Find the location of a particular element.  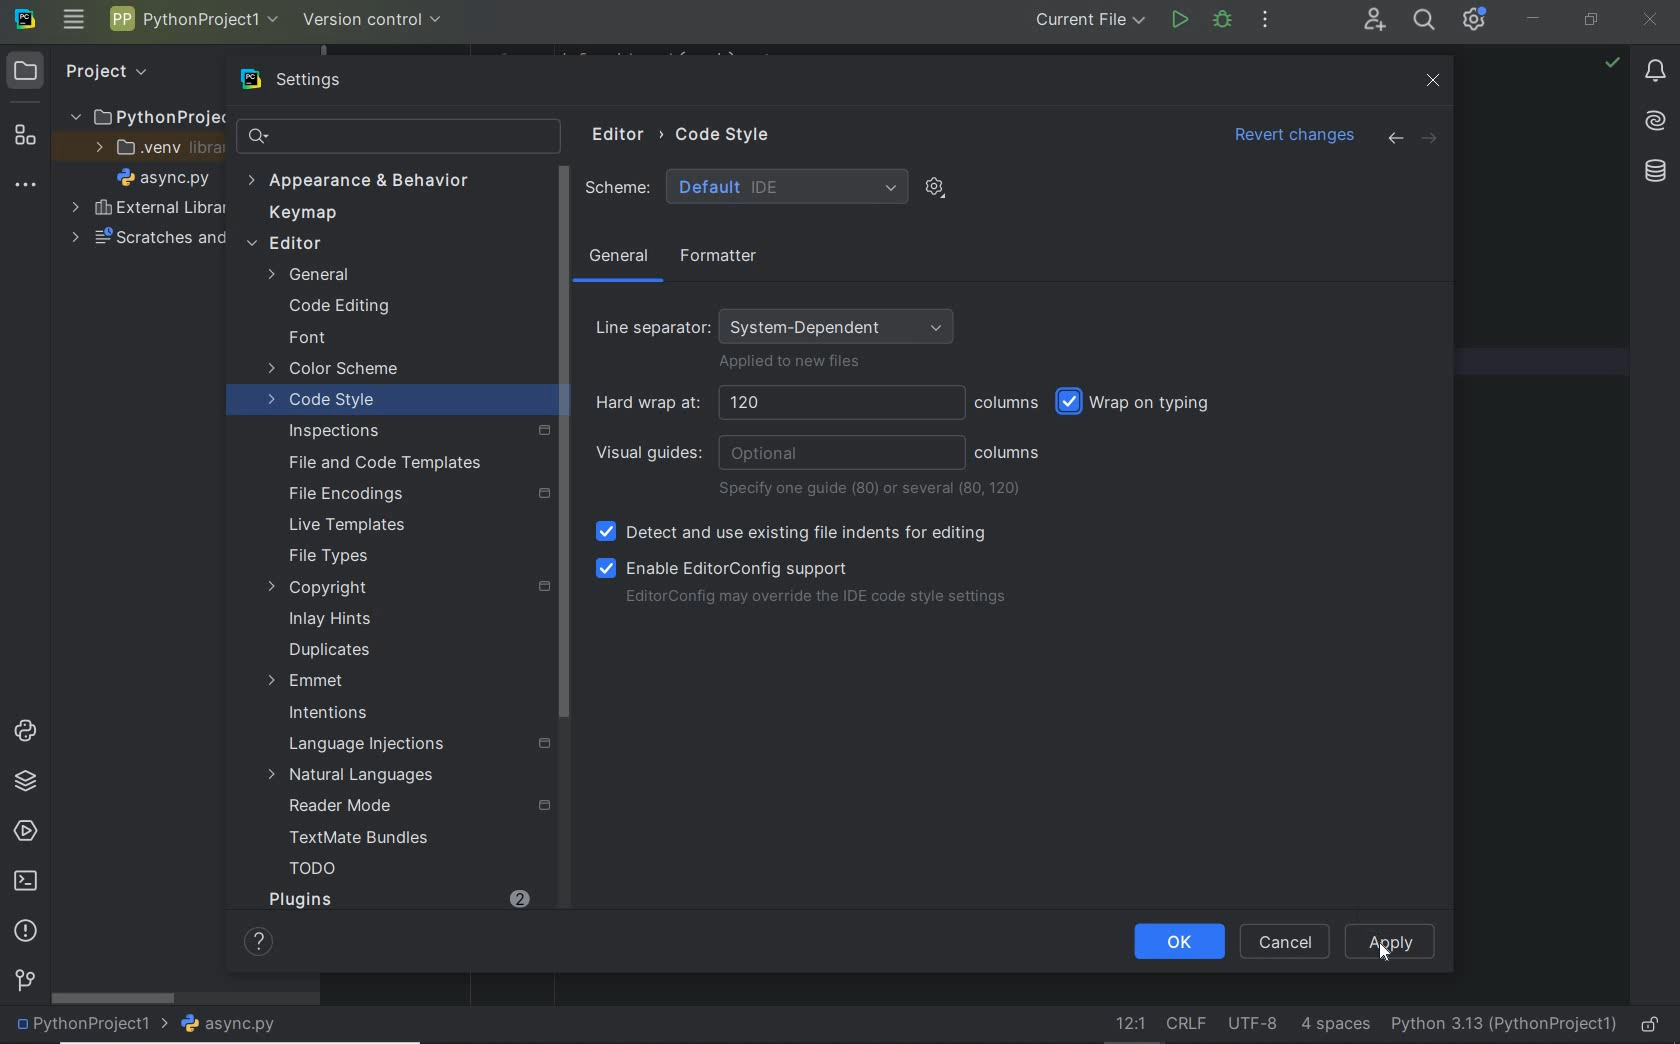

duplicates is located at coordinates (331, 650).